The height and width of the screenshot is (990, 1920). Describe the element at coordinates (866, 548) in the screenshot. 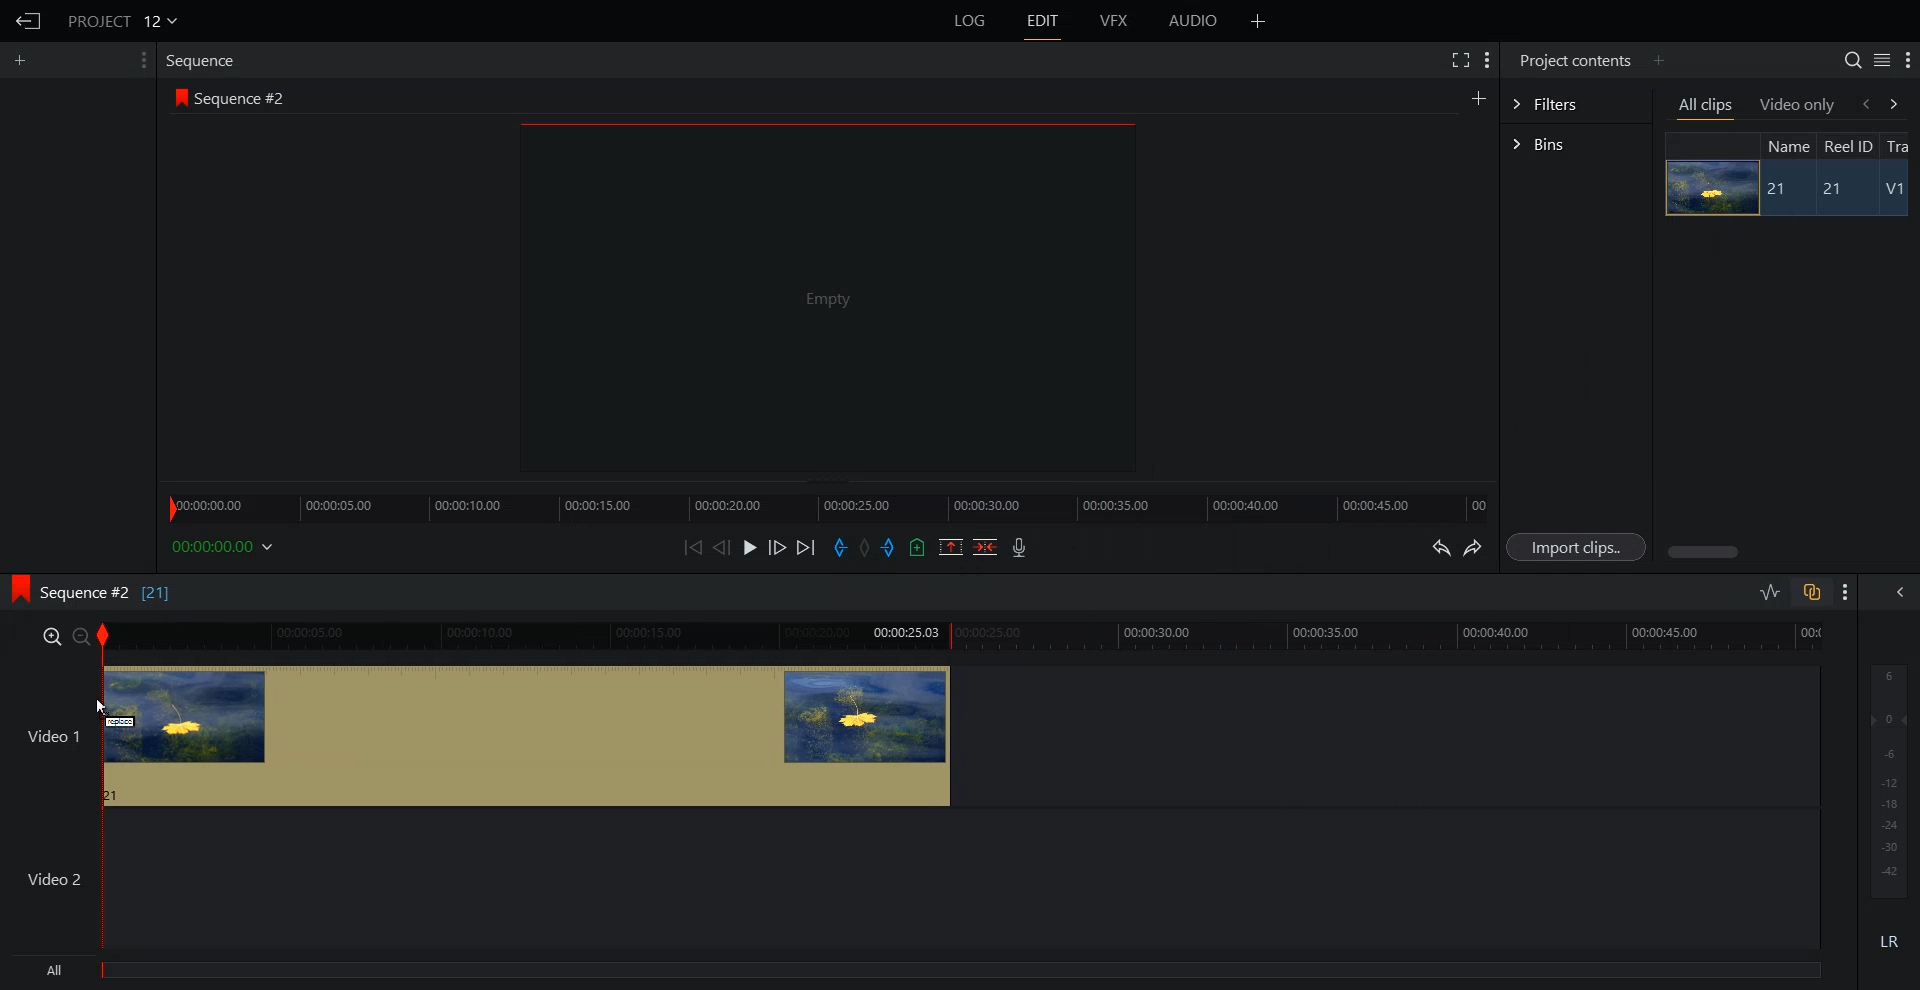

I see `Clear all marks` at that location.